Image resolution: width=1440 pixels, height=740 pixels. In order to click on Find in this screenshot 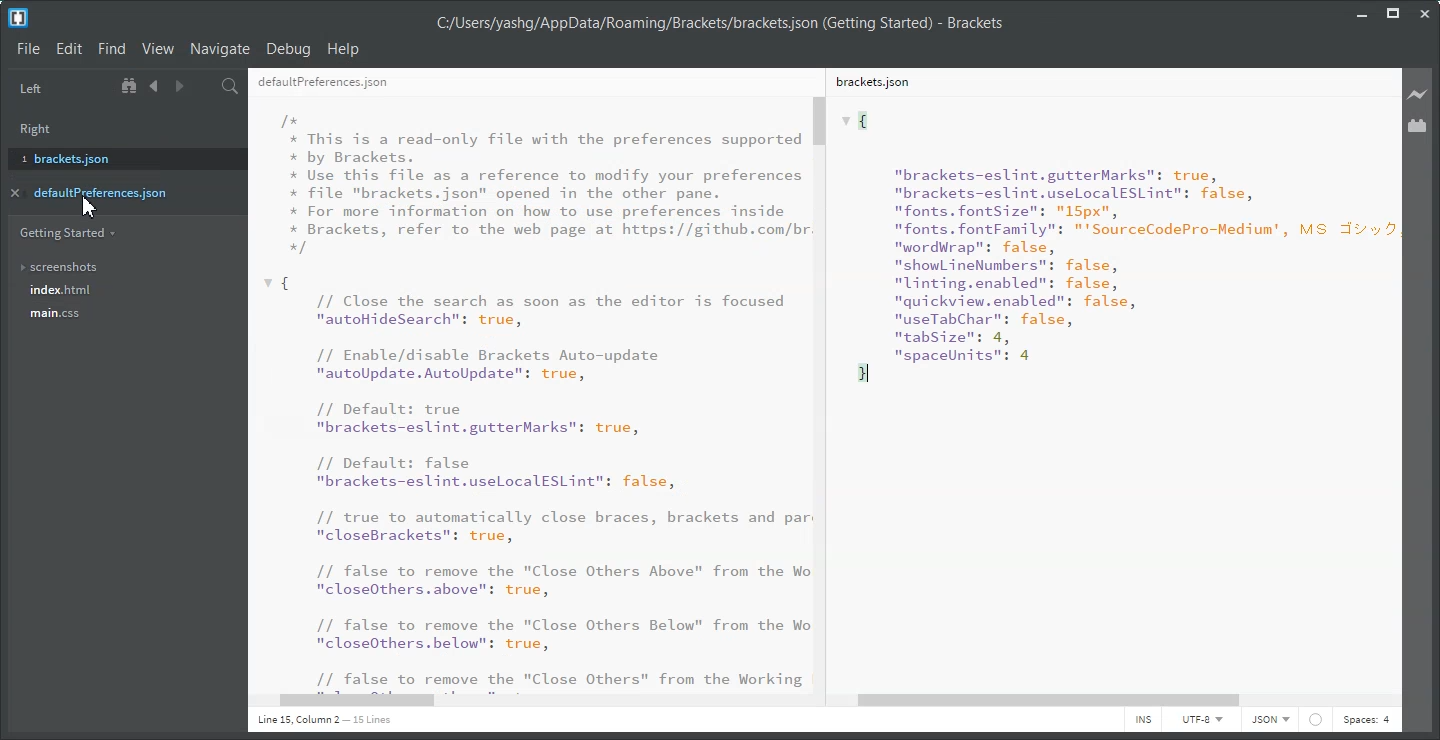, I will do `click(111, 49)`.